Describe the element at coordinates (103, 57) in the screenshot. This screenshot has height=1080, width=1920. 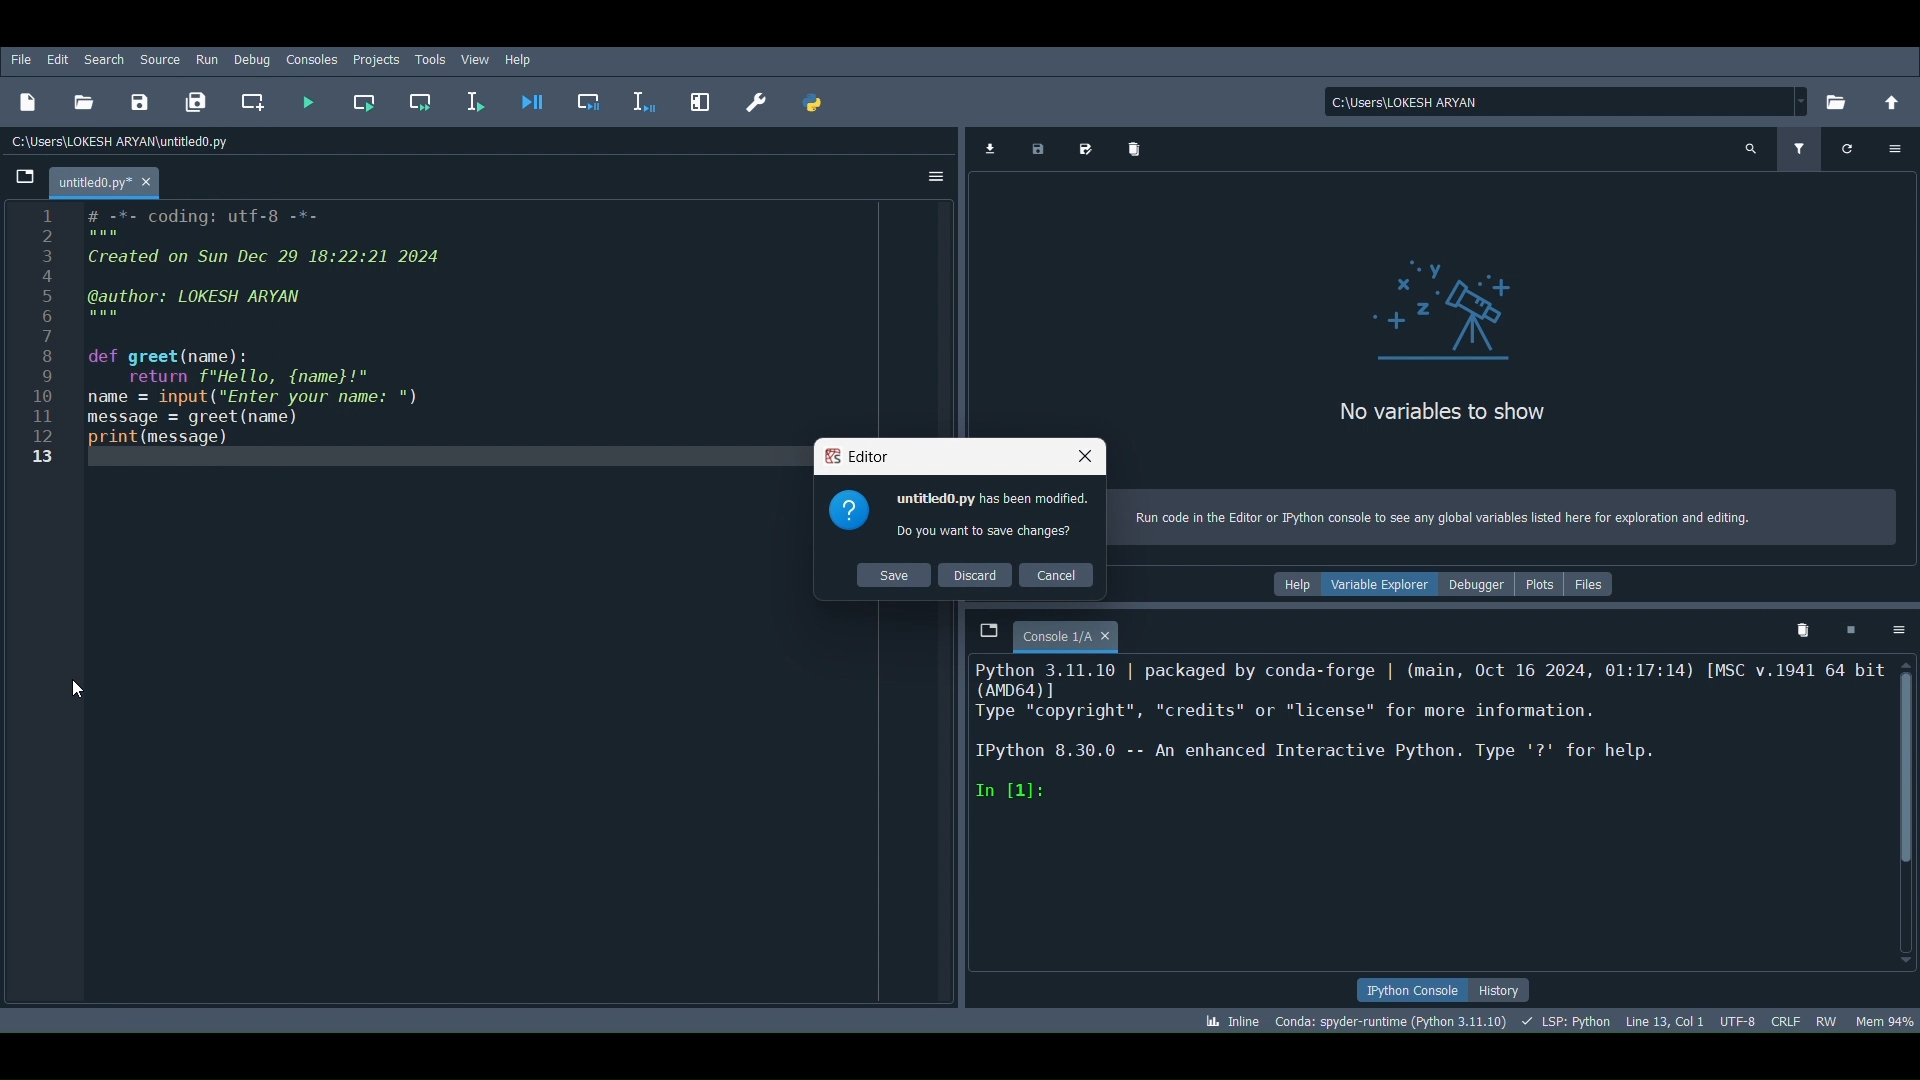
I see `Search` at that location.